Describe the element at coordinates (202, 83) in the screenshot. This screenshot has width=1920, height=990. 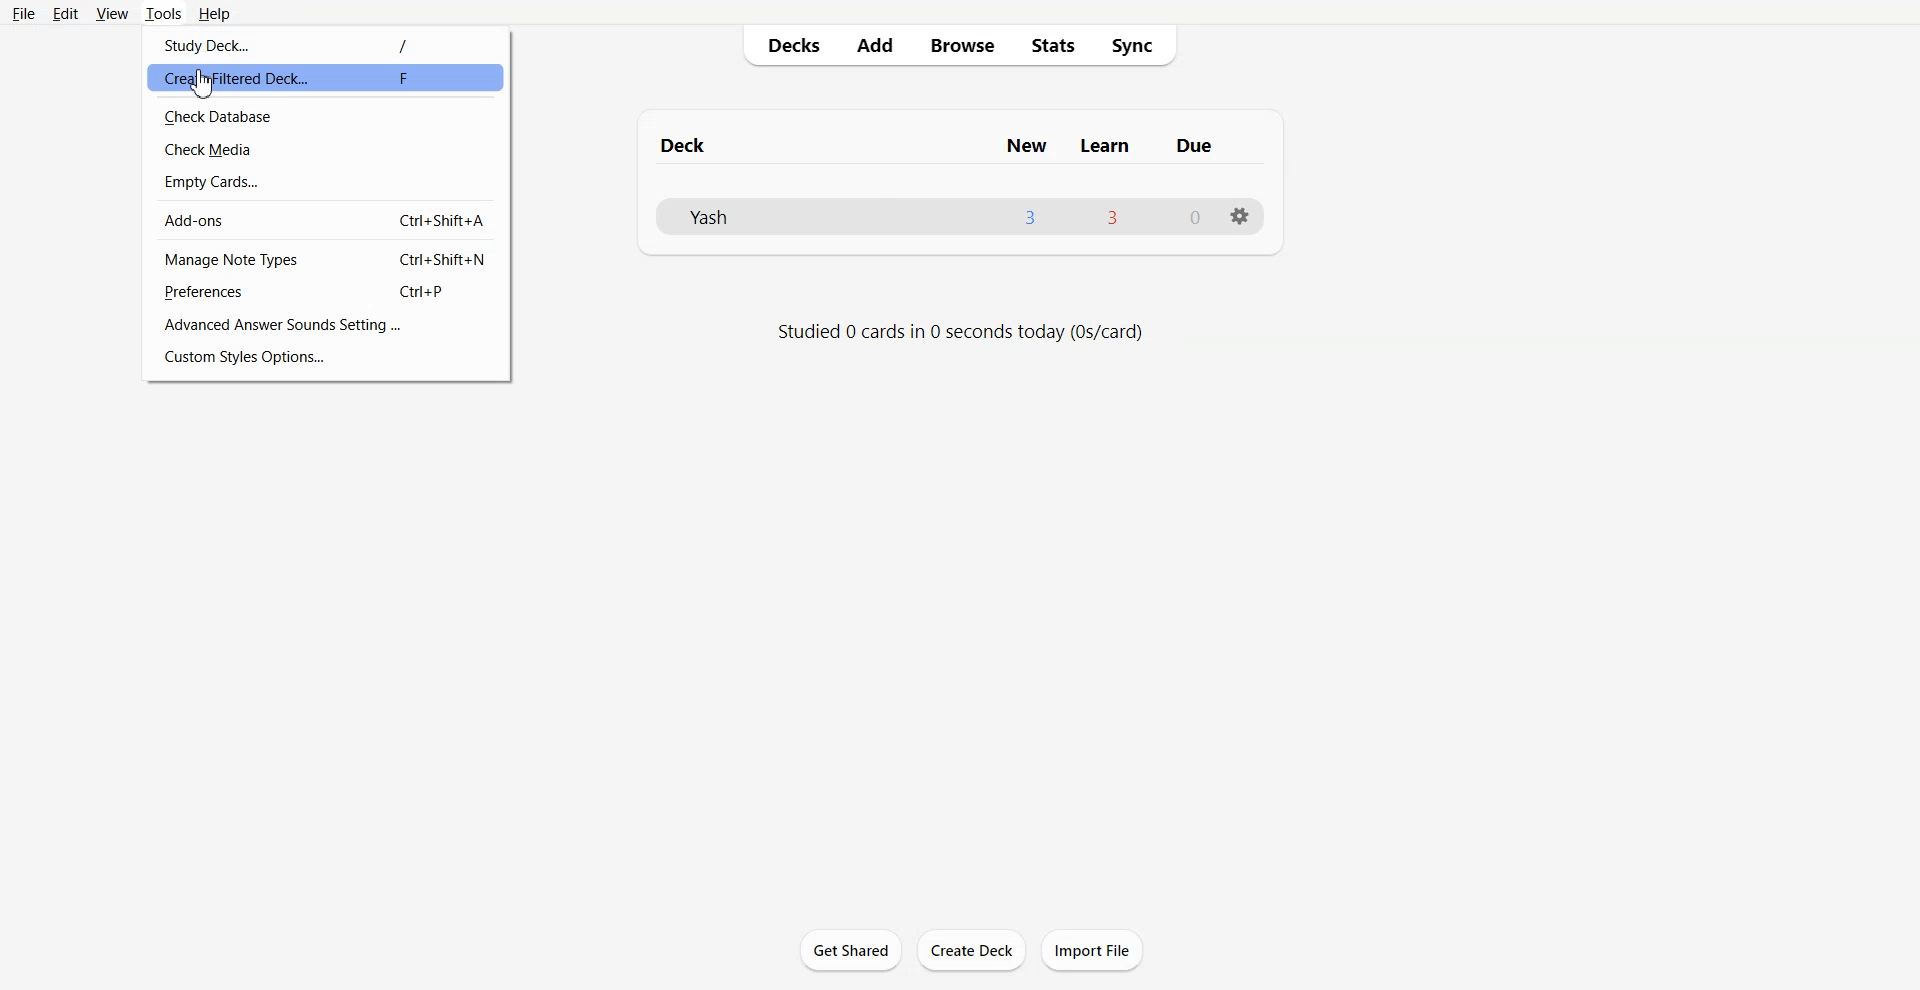
I see `cursor` at that location.